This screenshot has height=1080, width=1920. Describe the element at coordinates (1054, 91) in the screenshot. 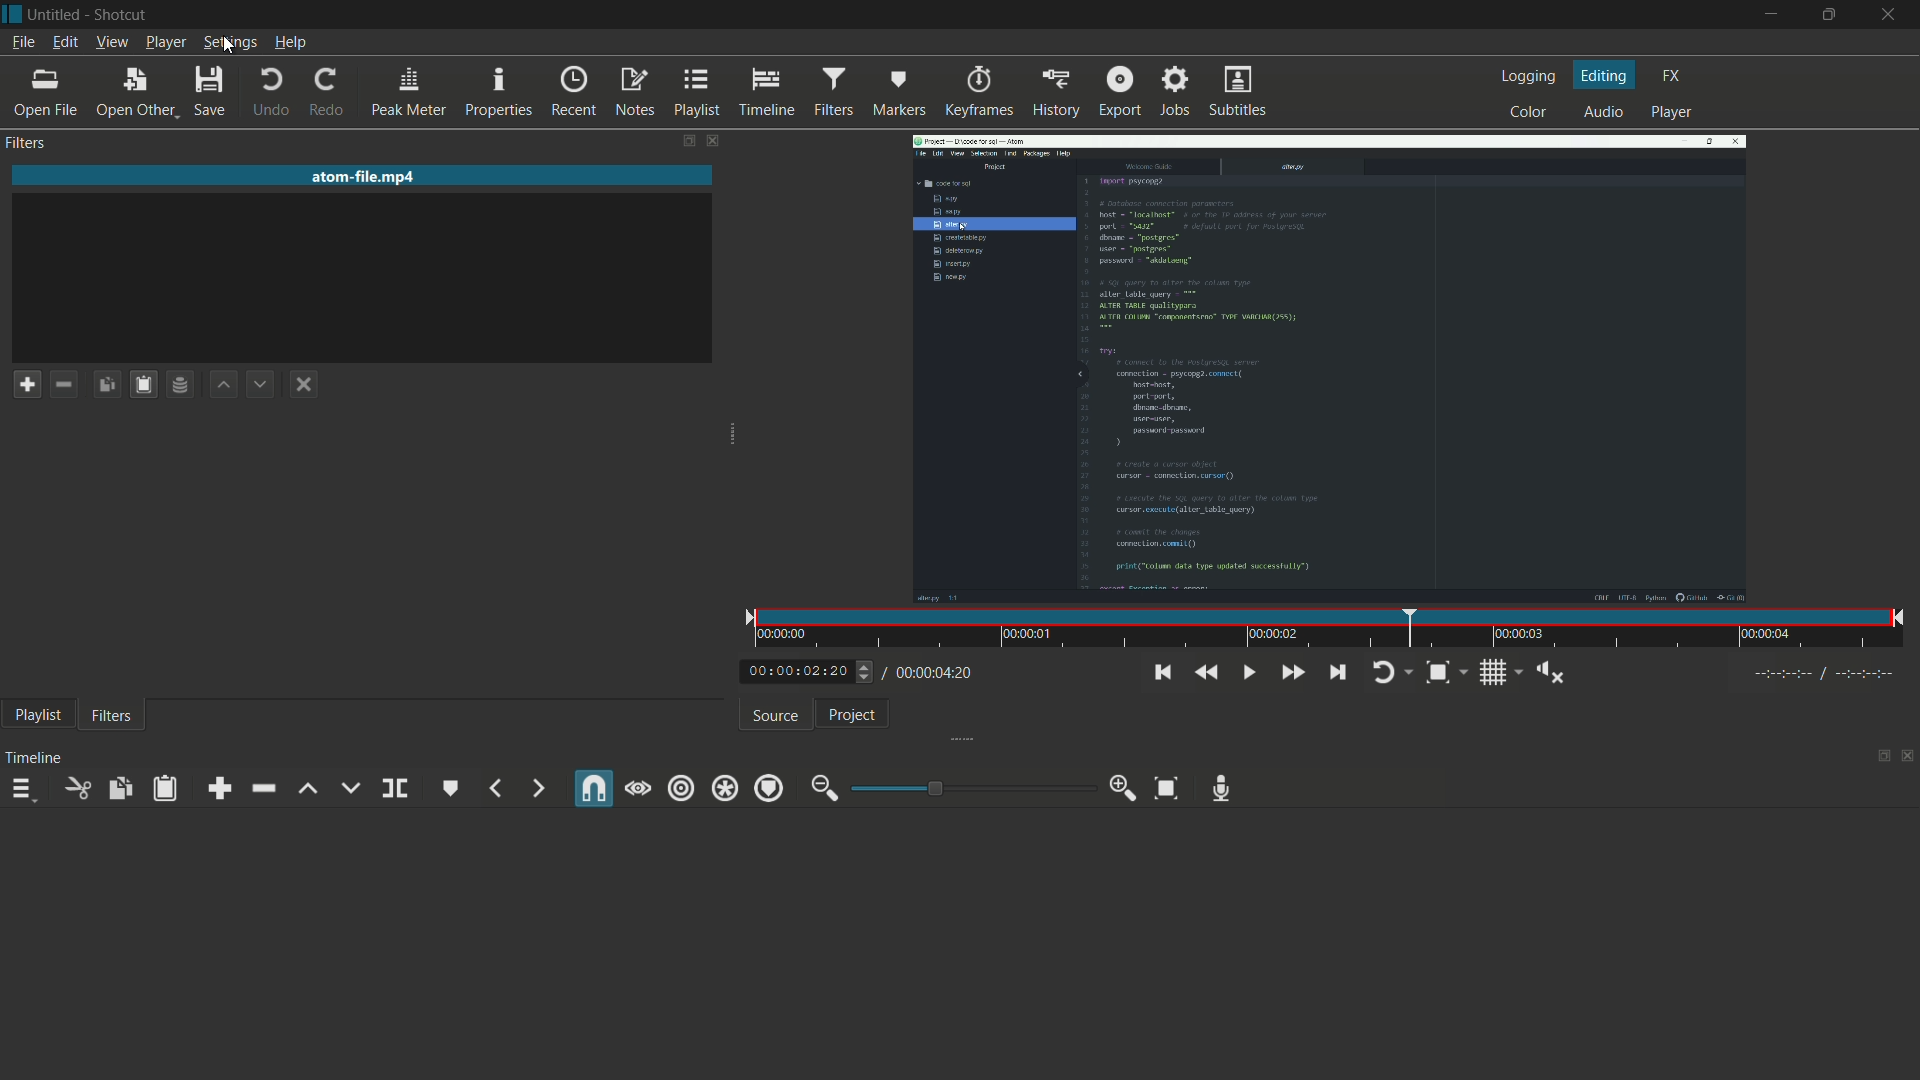

I see `history` at that location.